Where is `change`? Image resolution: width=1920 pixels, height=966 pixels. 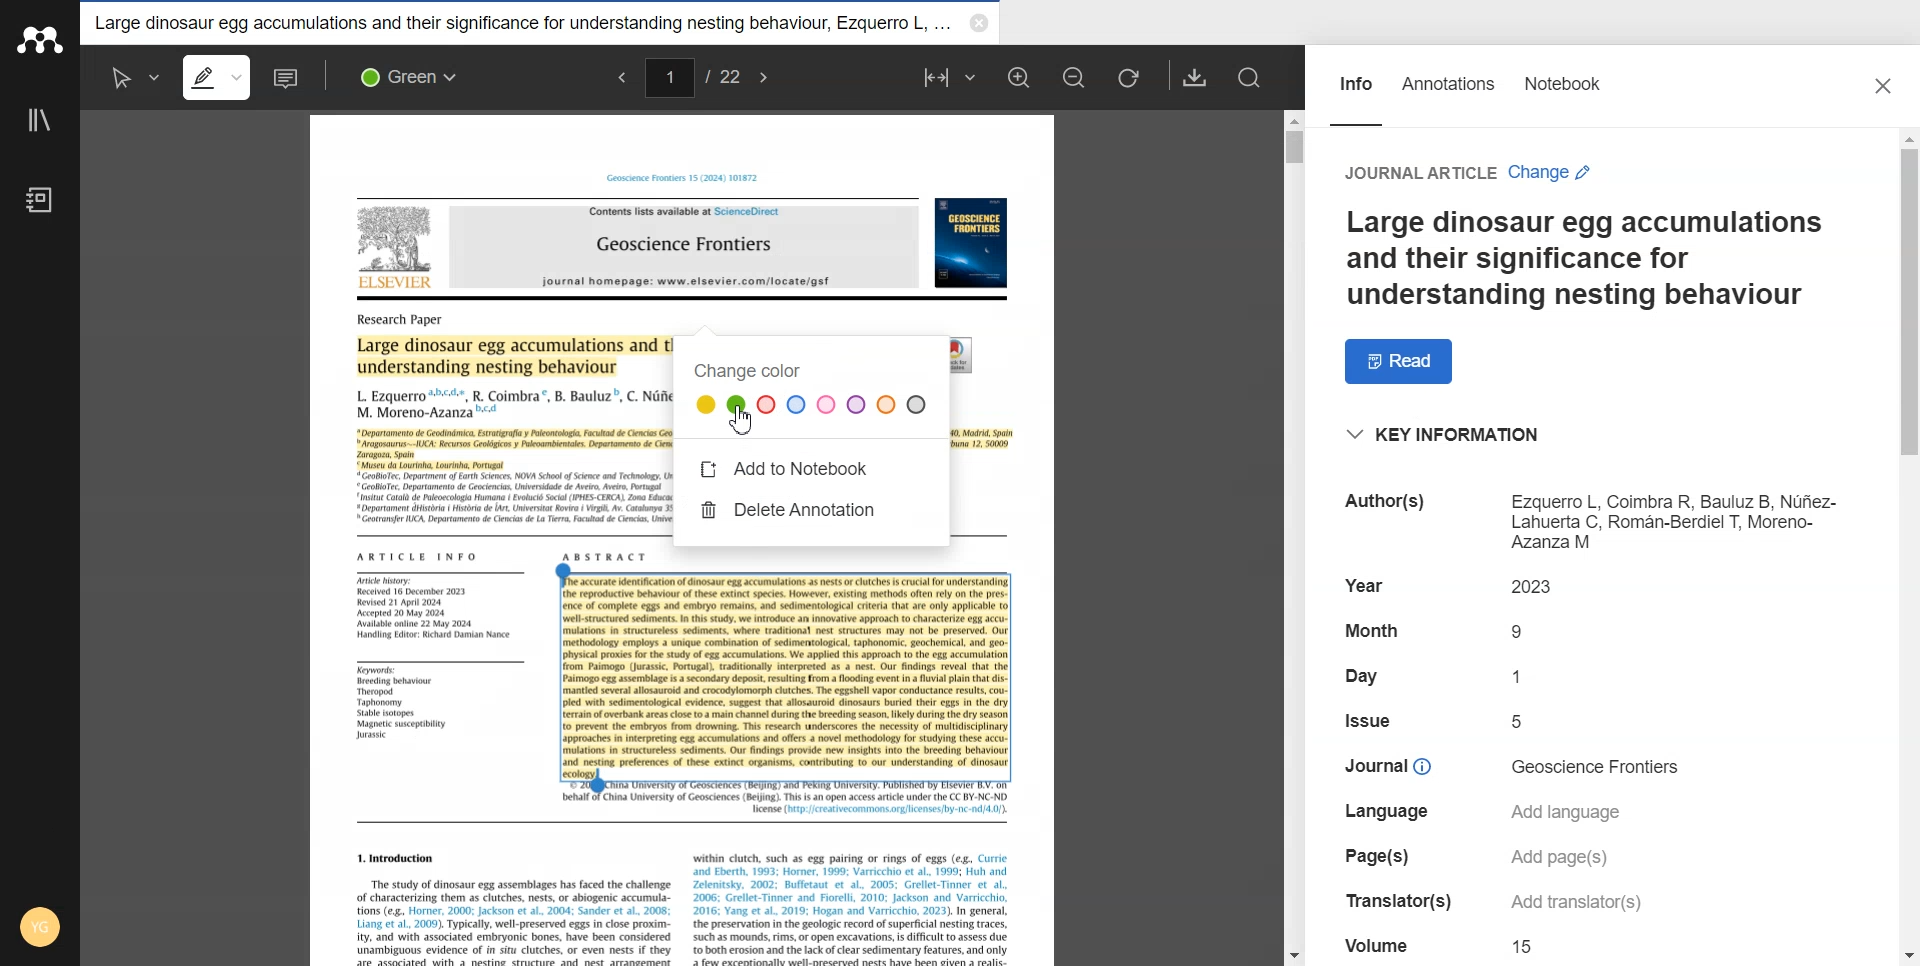
change is located at coordinates (1550, 173).